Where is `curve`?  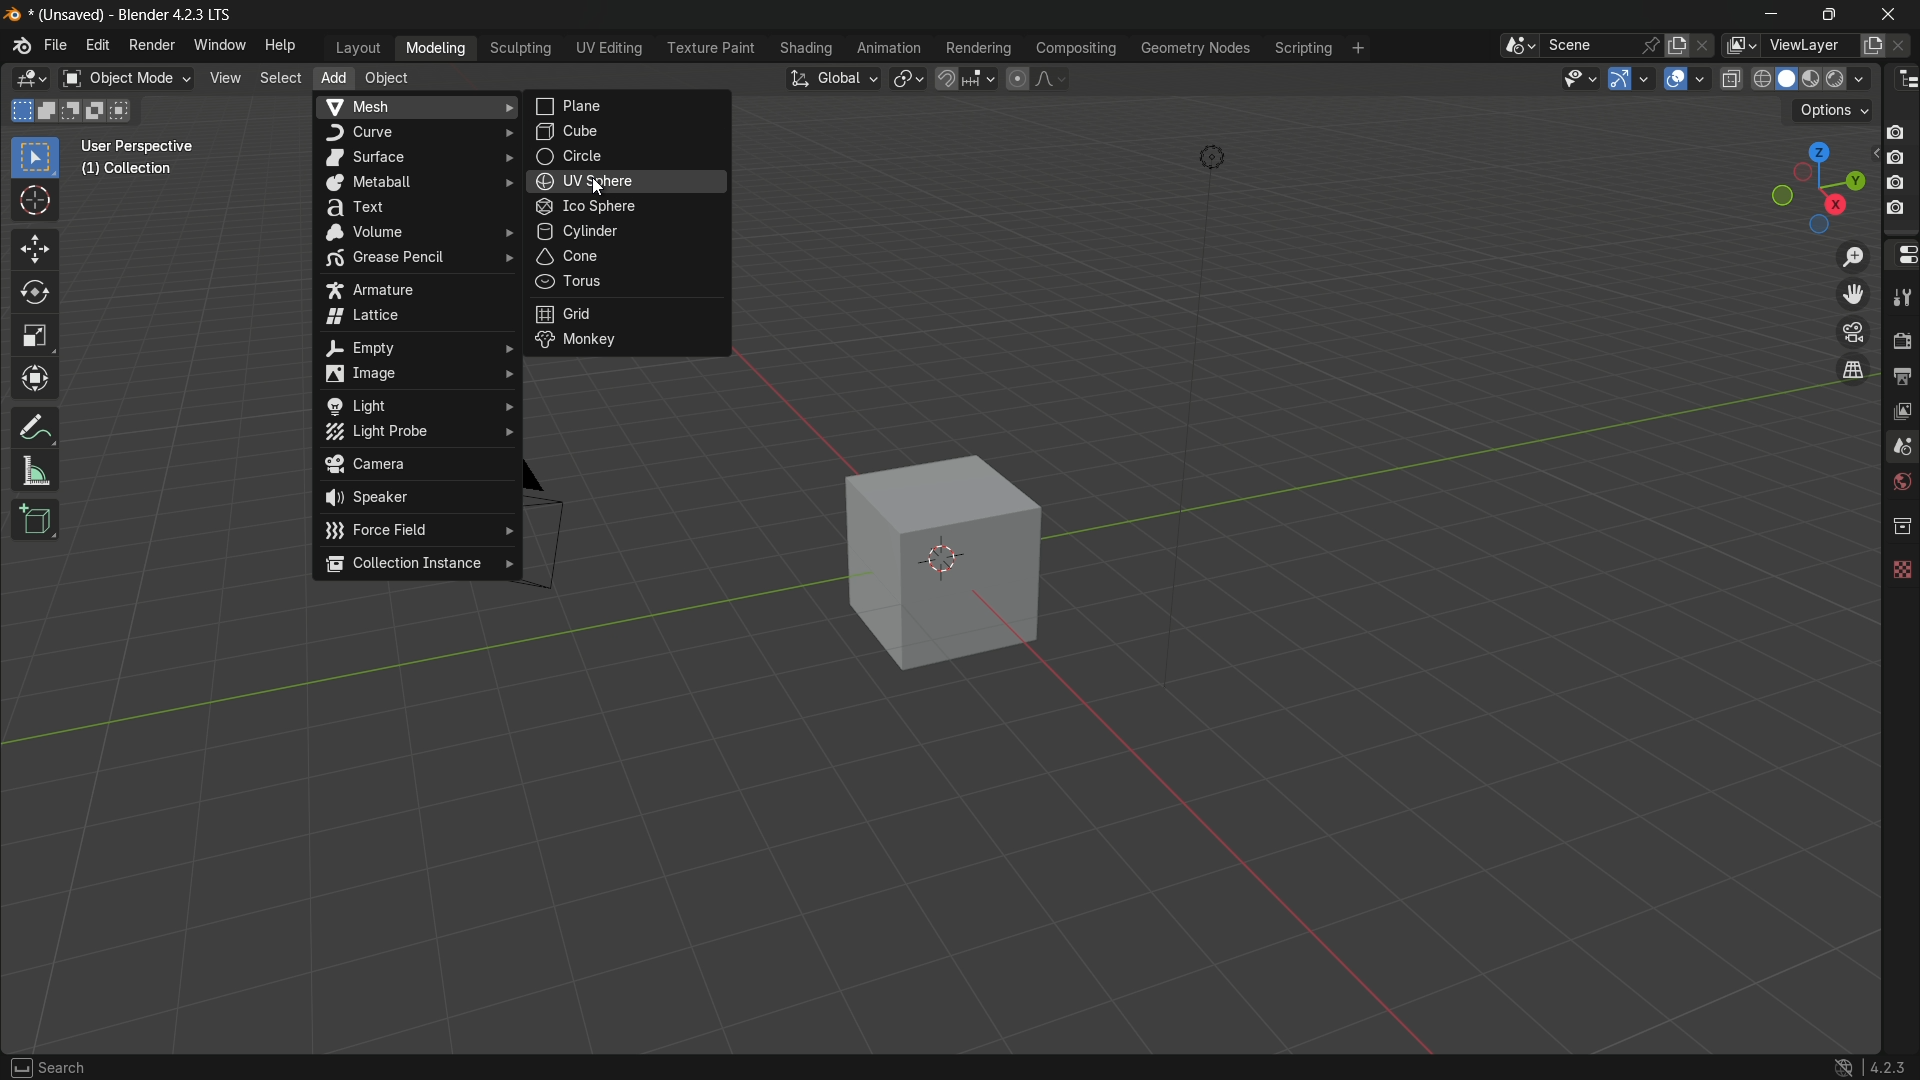
curve is located at coordinates (418, 131).